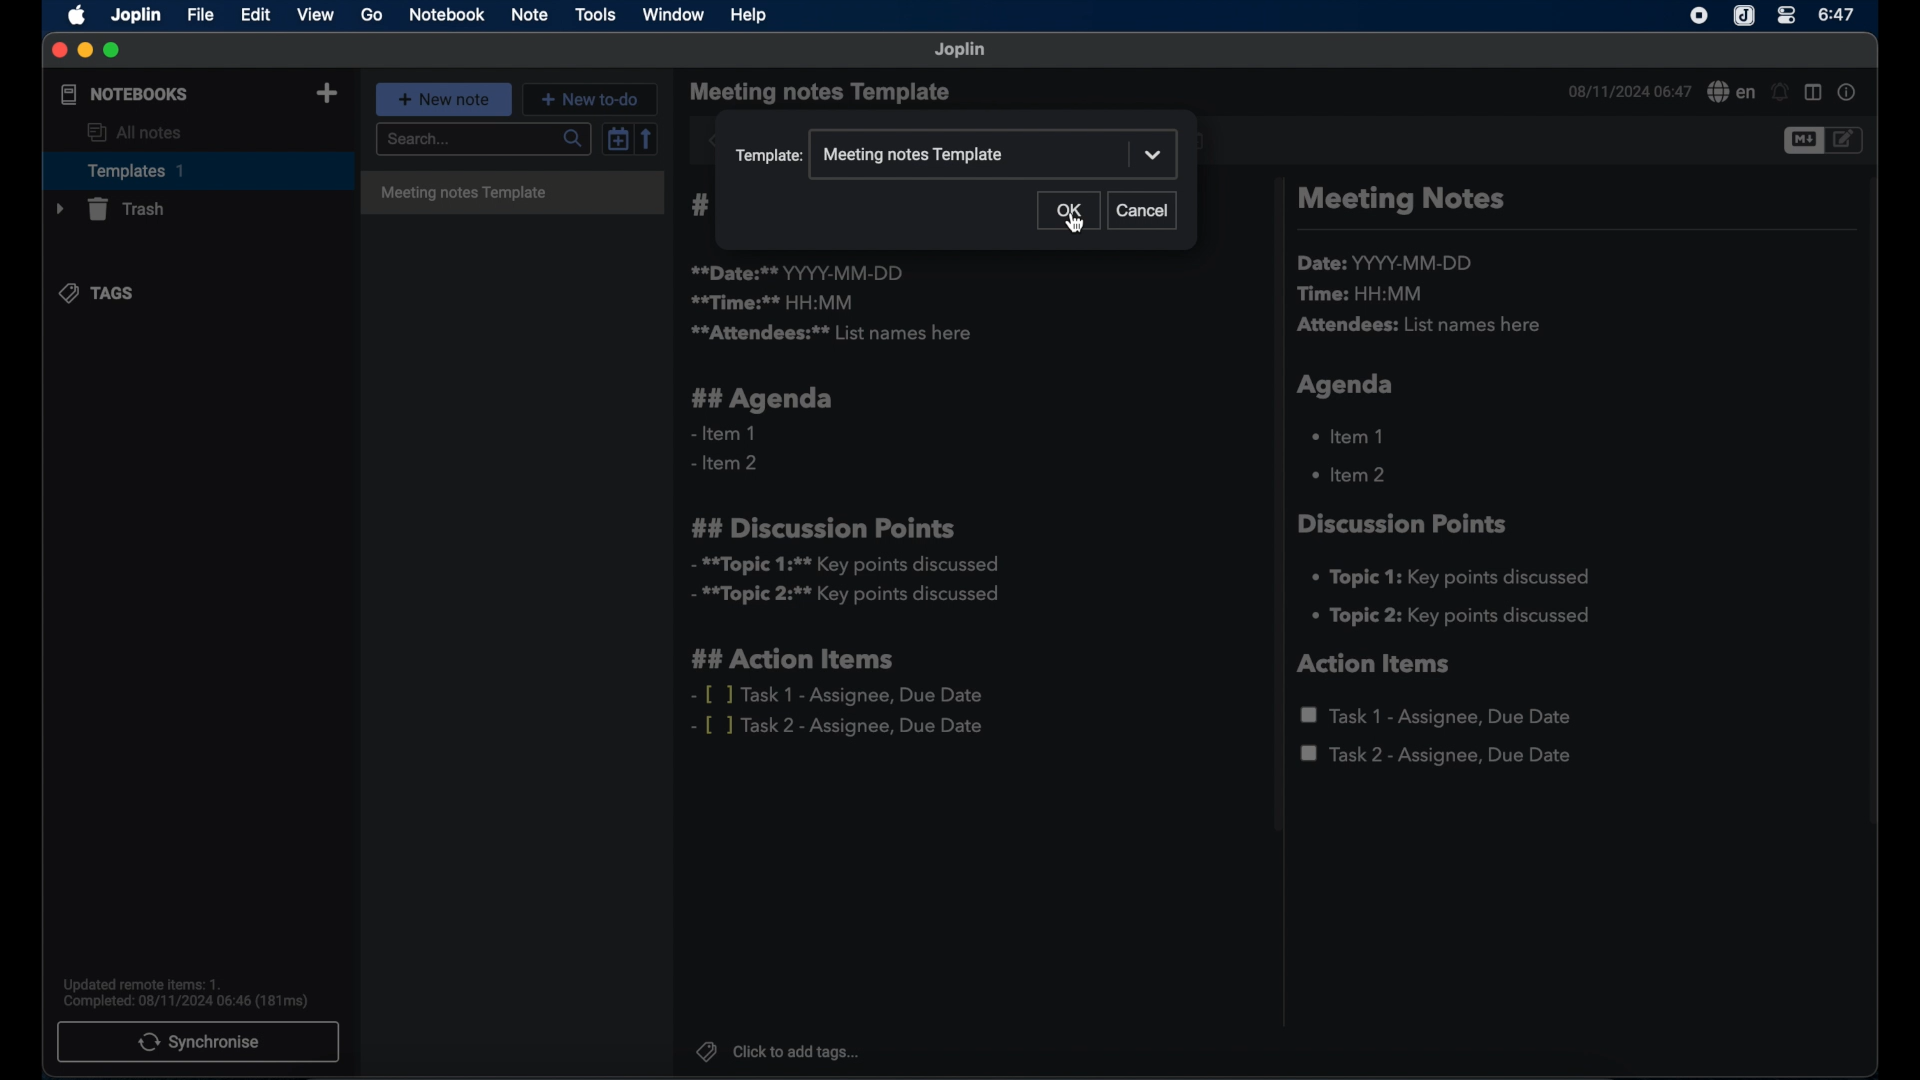  I want to click on task 1 - assignee, due date, so click(1440, 716).